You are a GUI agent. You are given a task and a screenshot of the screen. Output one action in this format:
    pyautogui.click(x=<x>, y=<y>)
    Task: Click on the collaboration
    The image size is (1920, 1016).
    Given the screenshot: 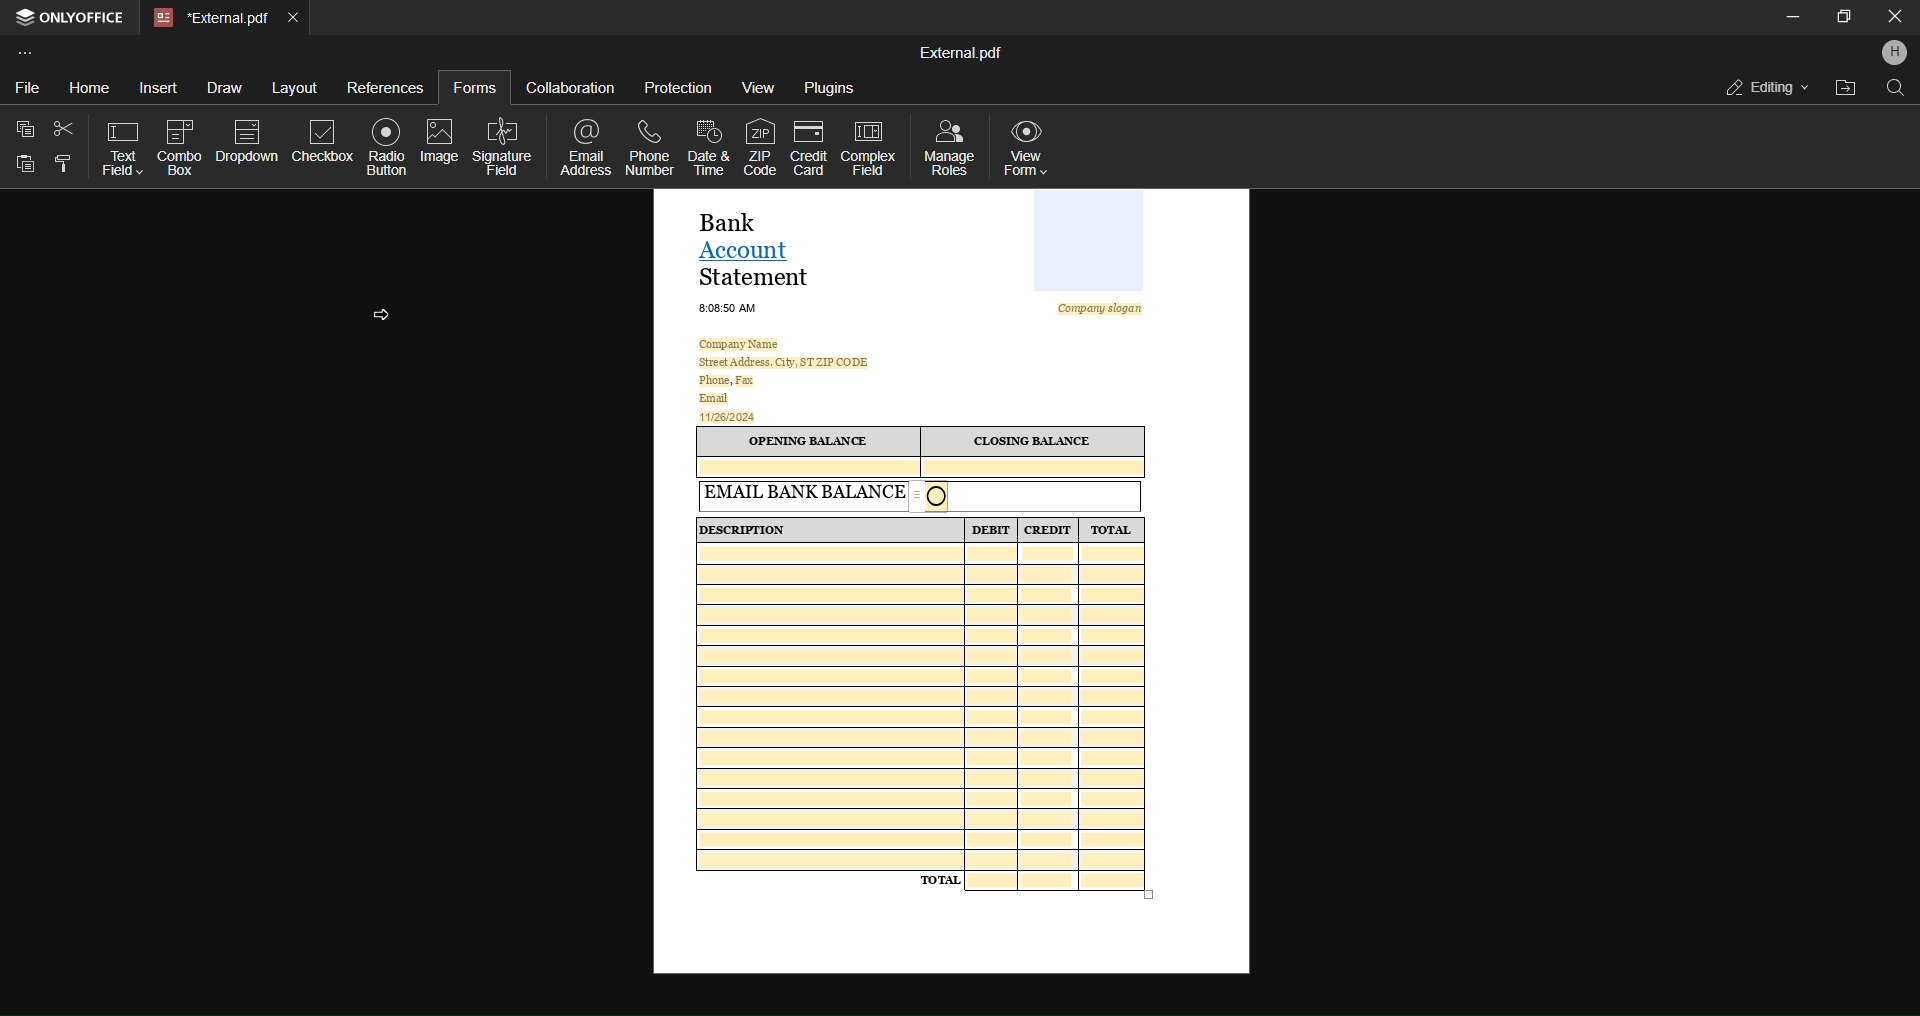 What is the action you would take?
    pyautogui.click(x=573, y=85)
    